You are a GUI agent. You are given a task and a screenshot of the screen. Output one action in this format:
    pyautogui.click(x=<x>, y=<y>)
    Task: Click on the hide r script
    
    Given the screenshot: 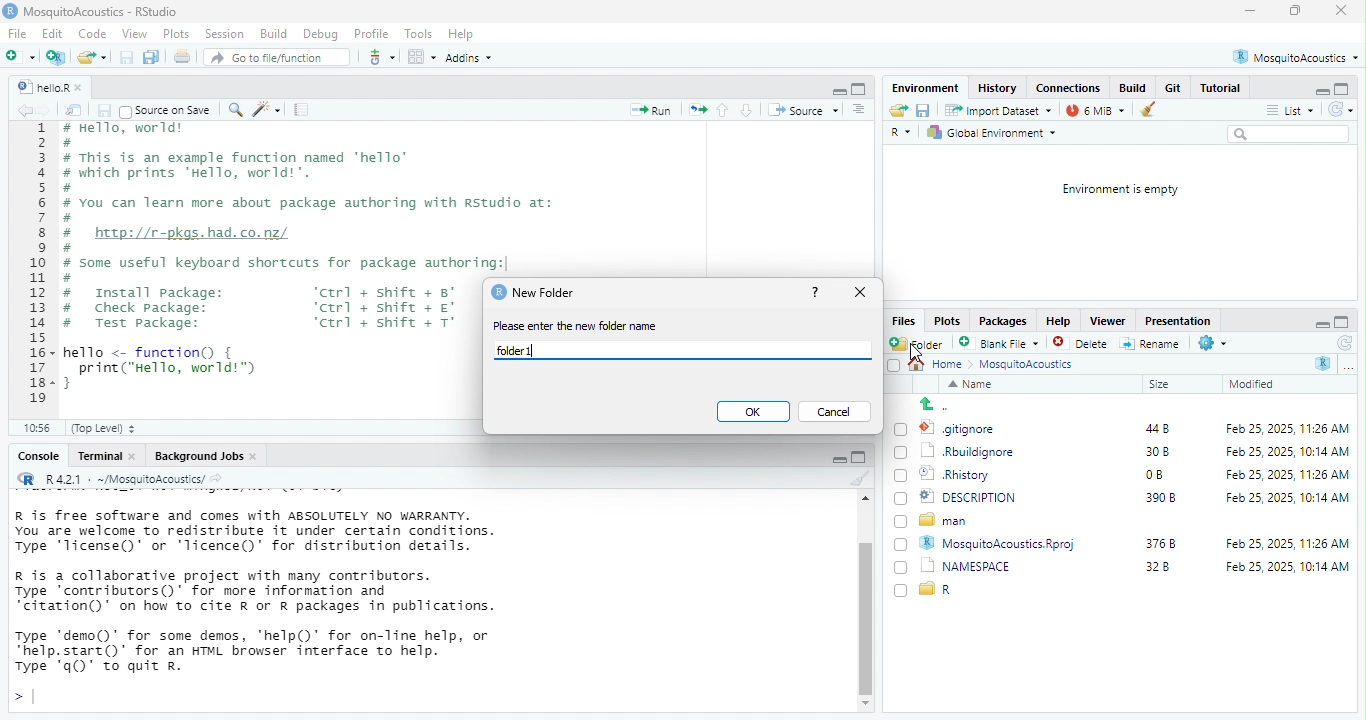 What is the action you would take?
    pyautogui.click(x=835, y=88)
    